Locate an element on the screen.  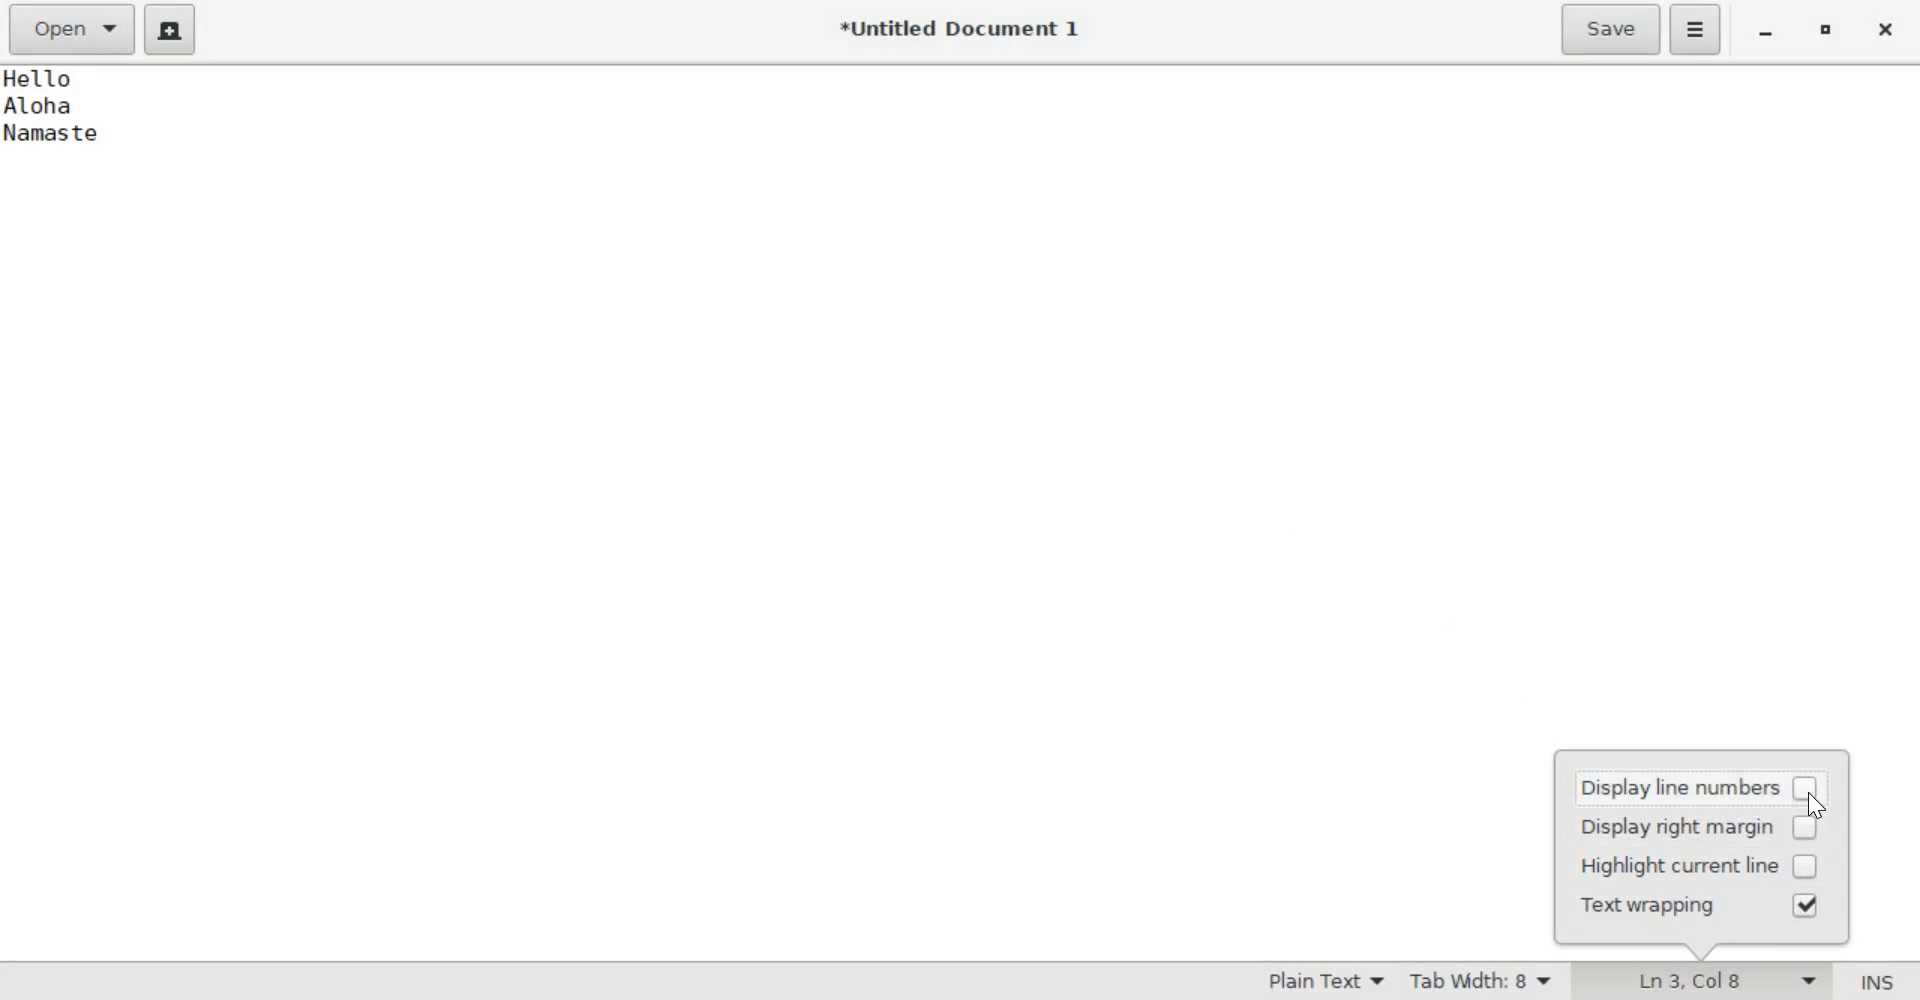
*Untitled Document 1 is located at coordinates (958, 26).